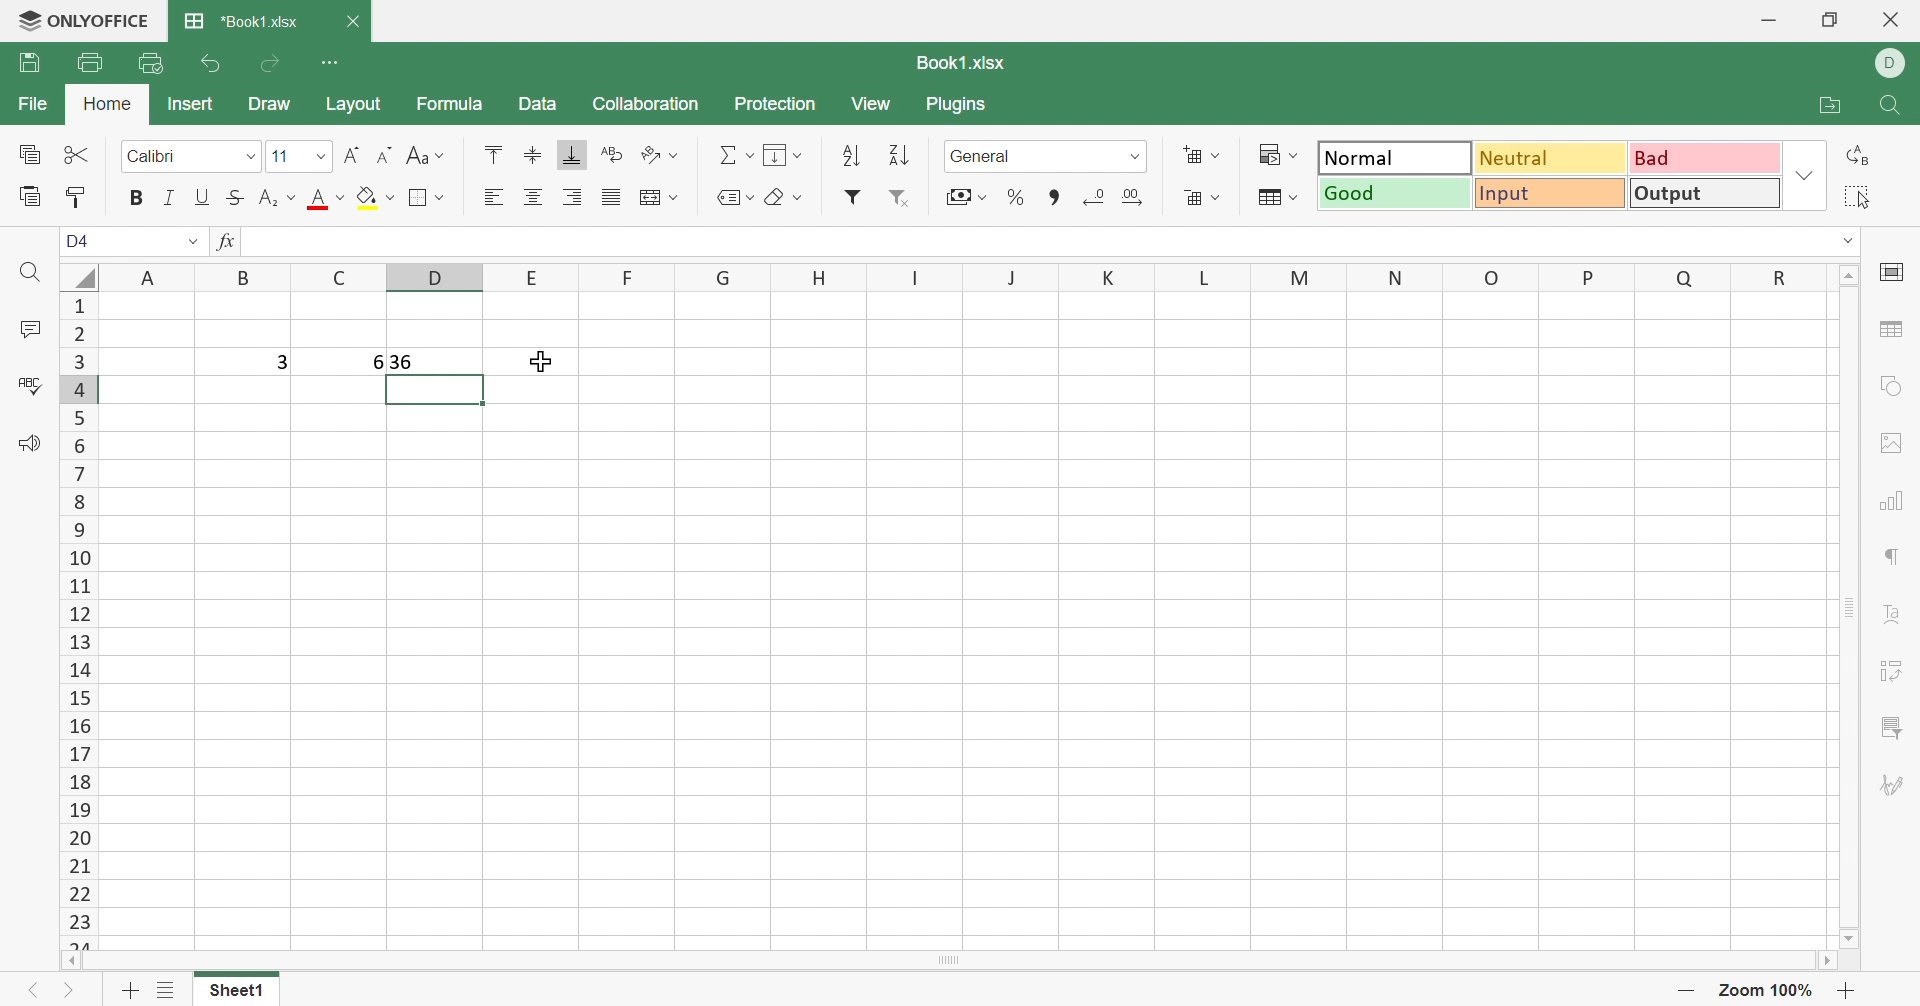 The height and width of the screenshot is (1006, 1920). I want to click on Paragraph settings, so click(1895, 557).